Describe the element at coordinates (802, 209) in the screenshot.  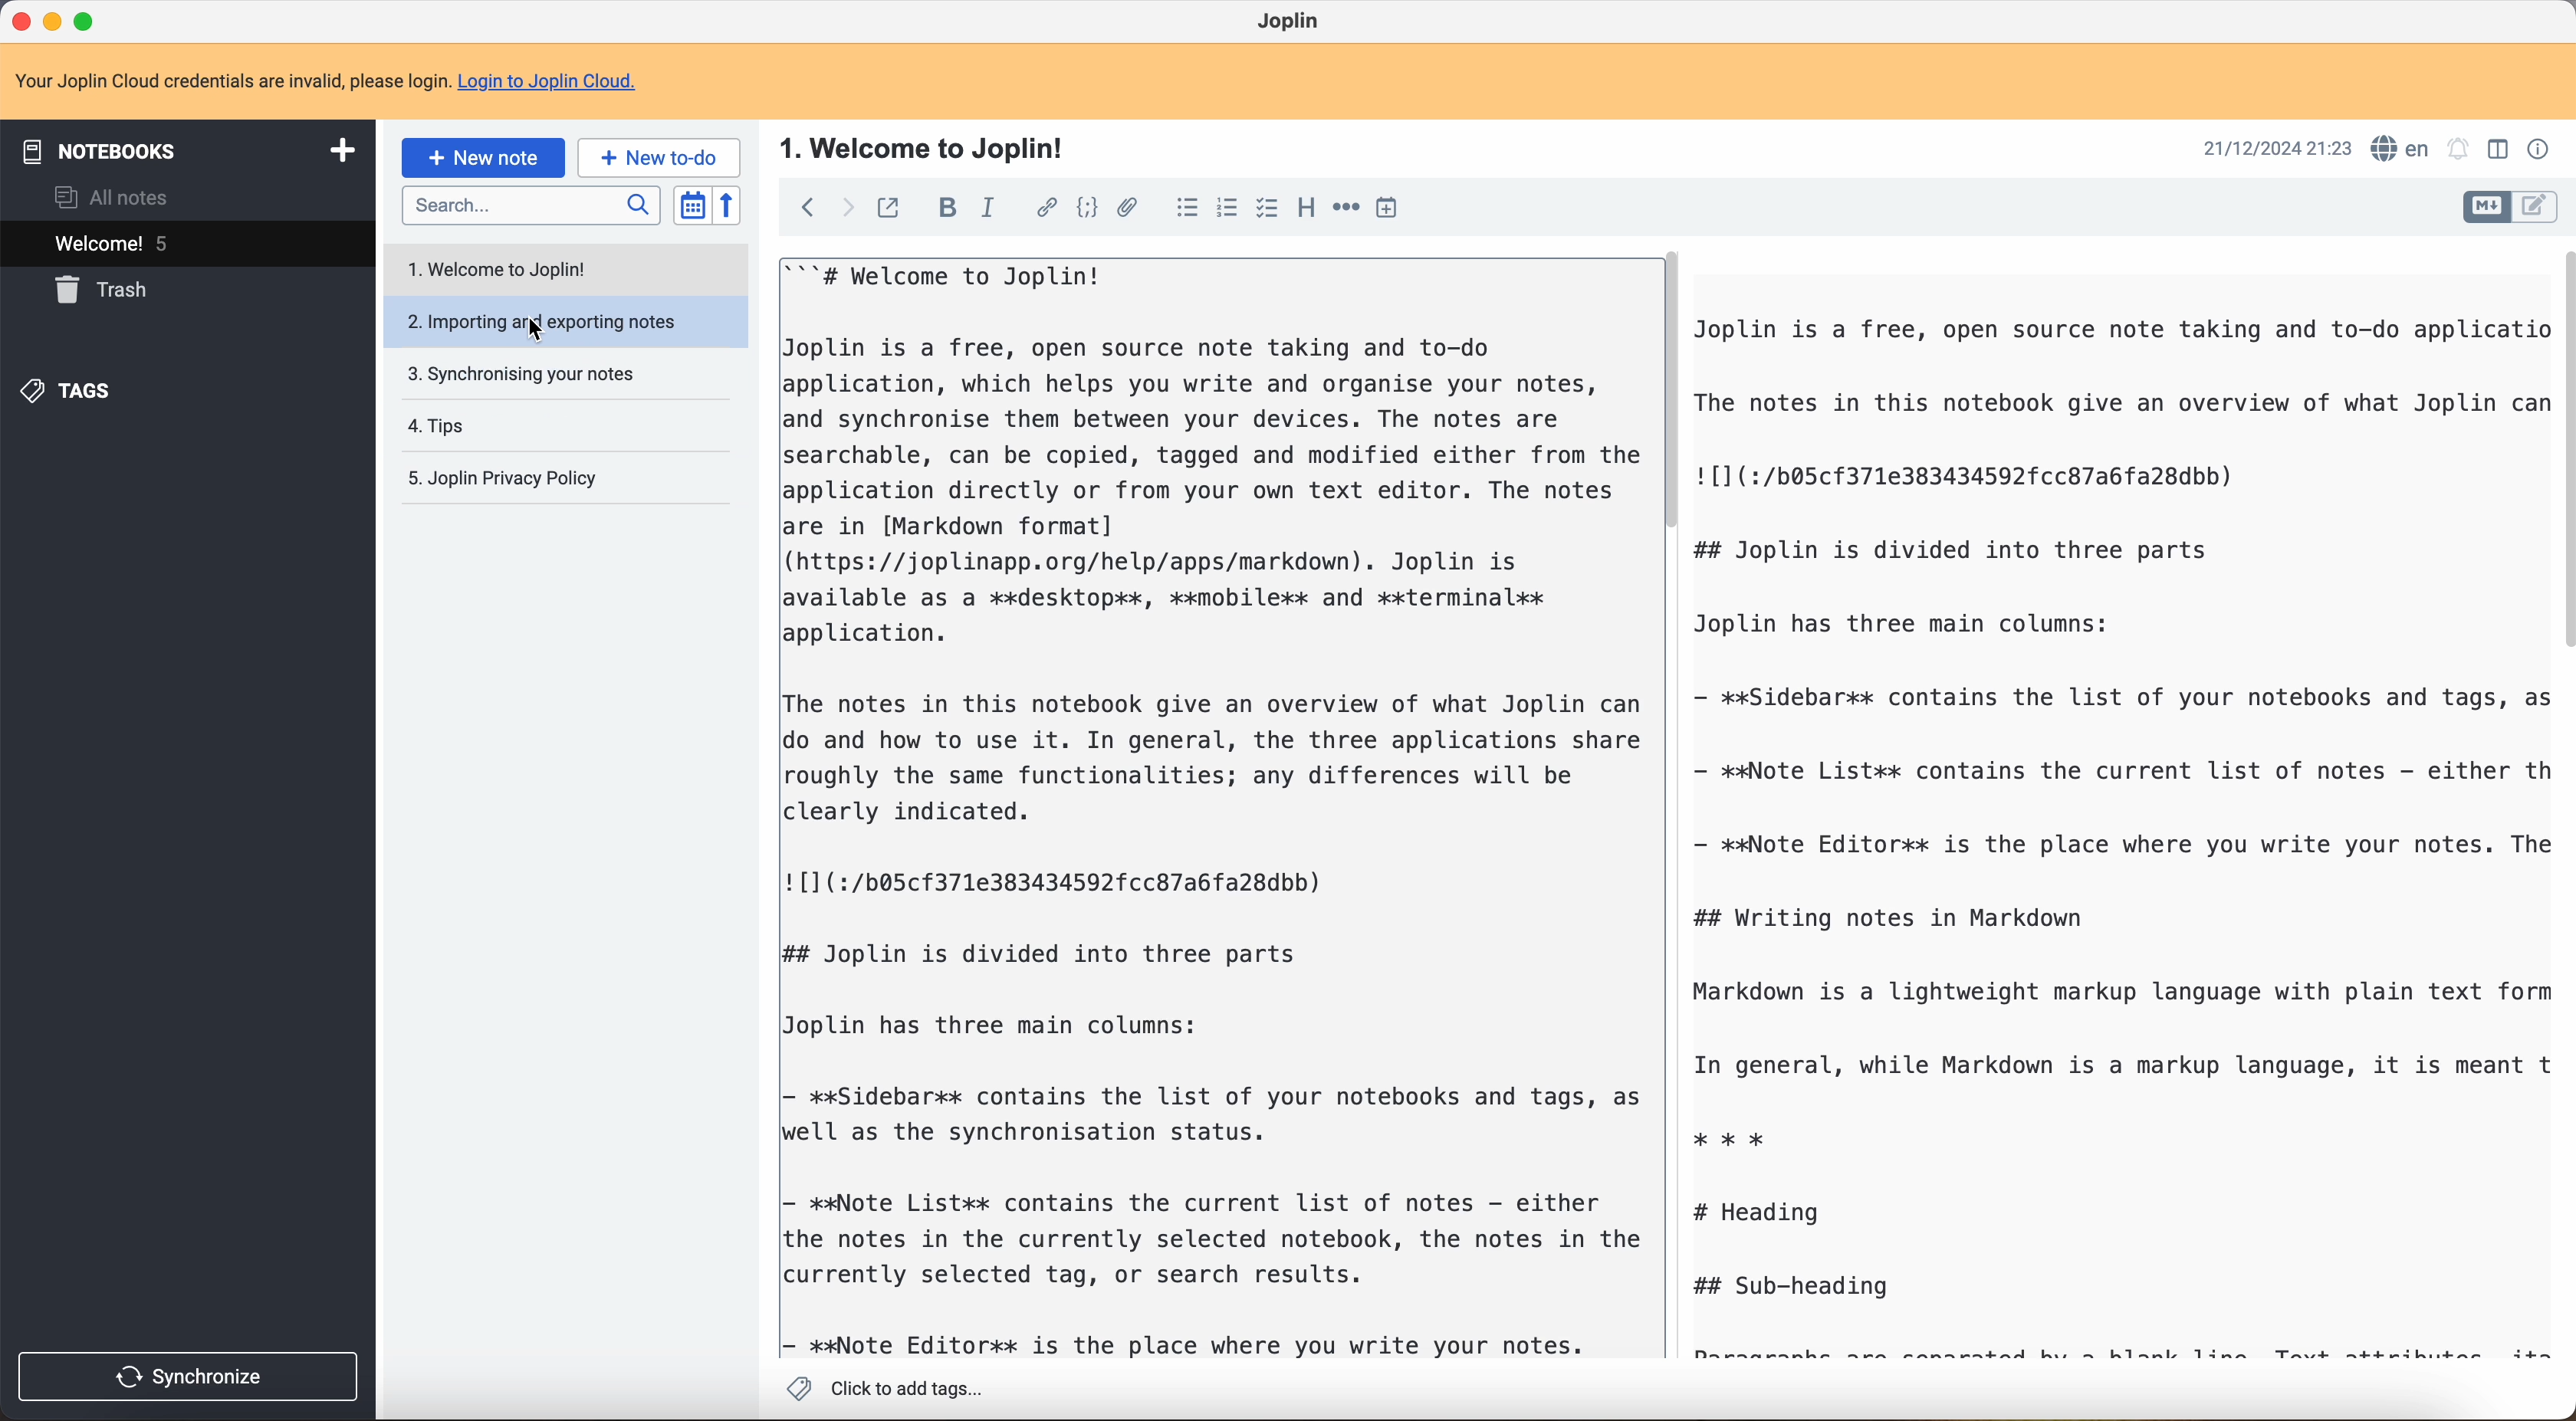
I see `back` at that location.